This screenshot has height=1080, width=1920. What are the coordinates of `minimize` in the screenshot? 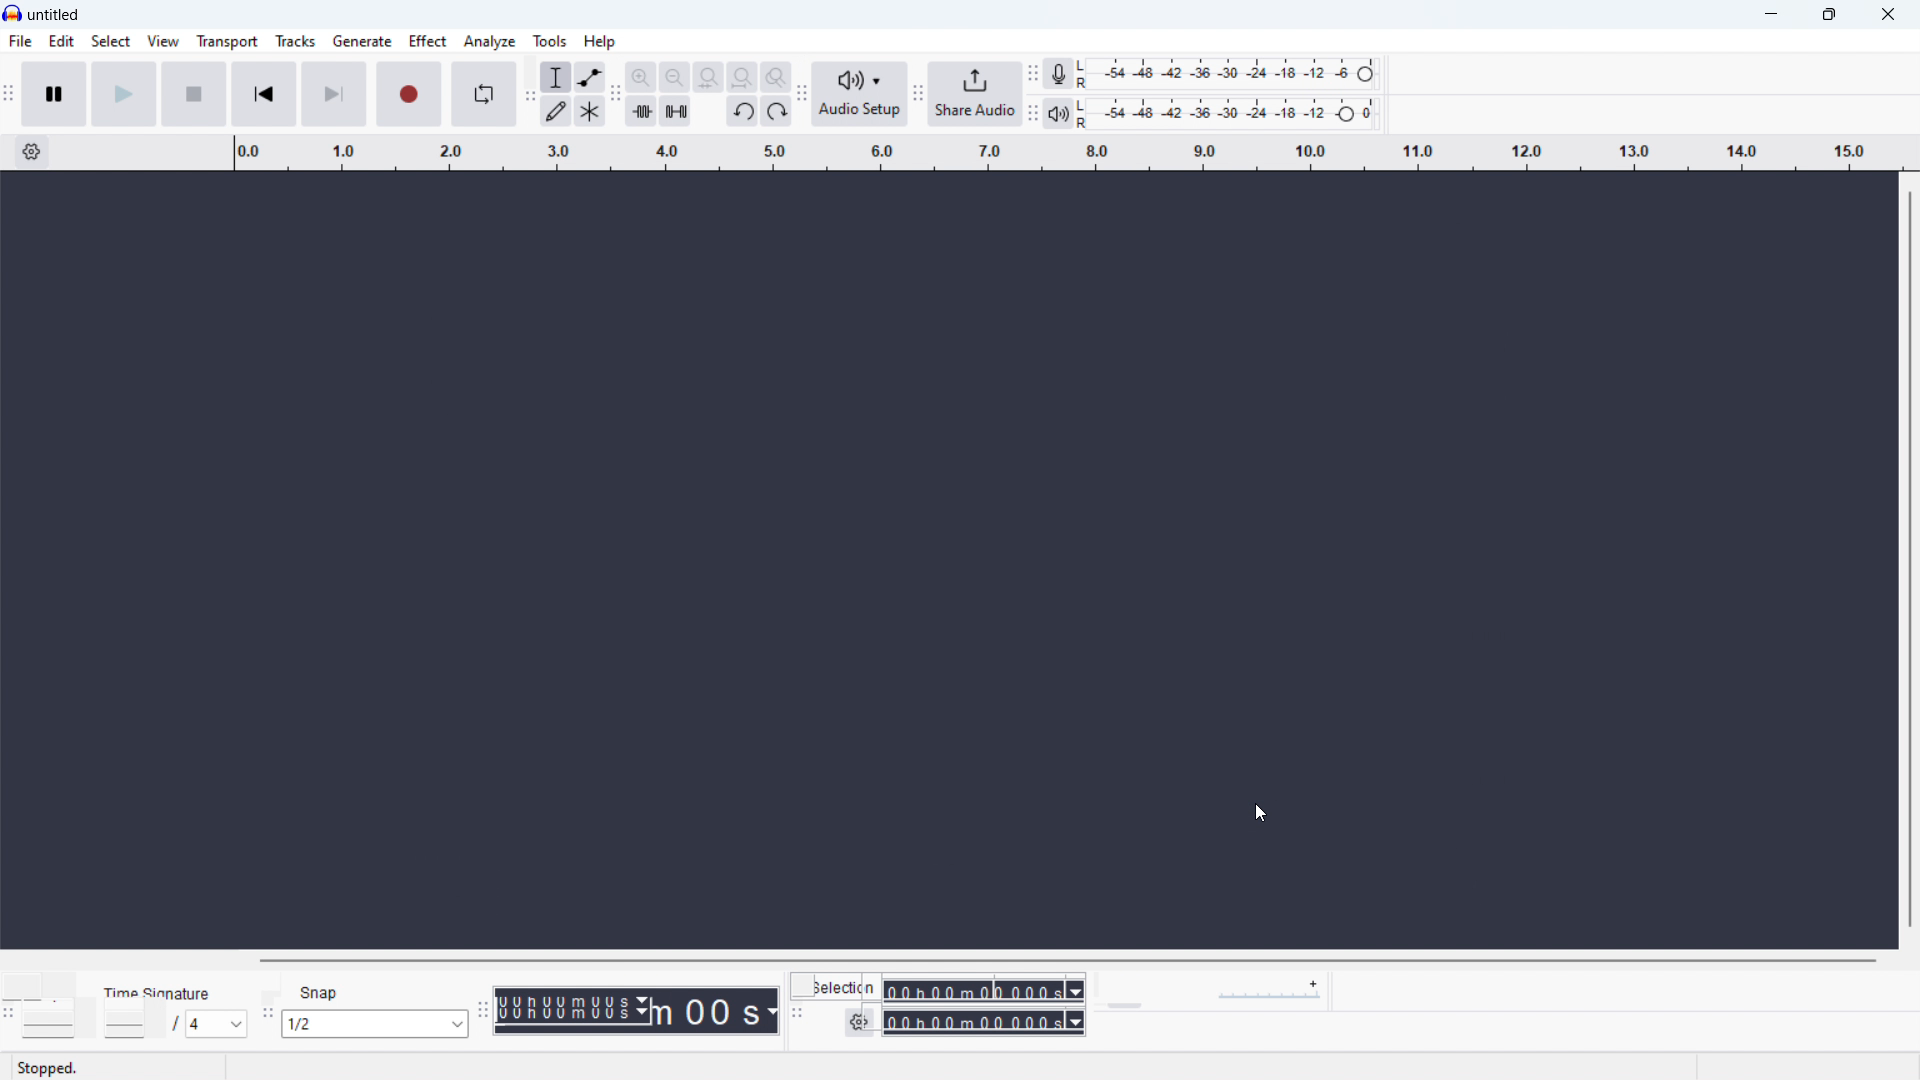 It's located at (1772, 15).